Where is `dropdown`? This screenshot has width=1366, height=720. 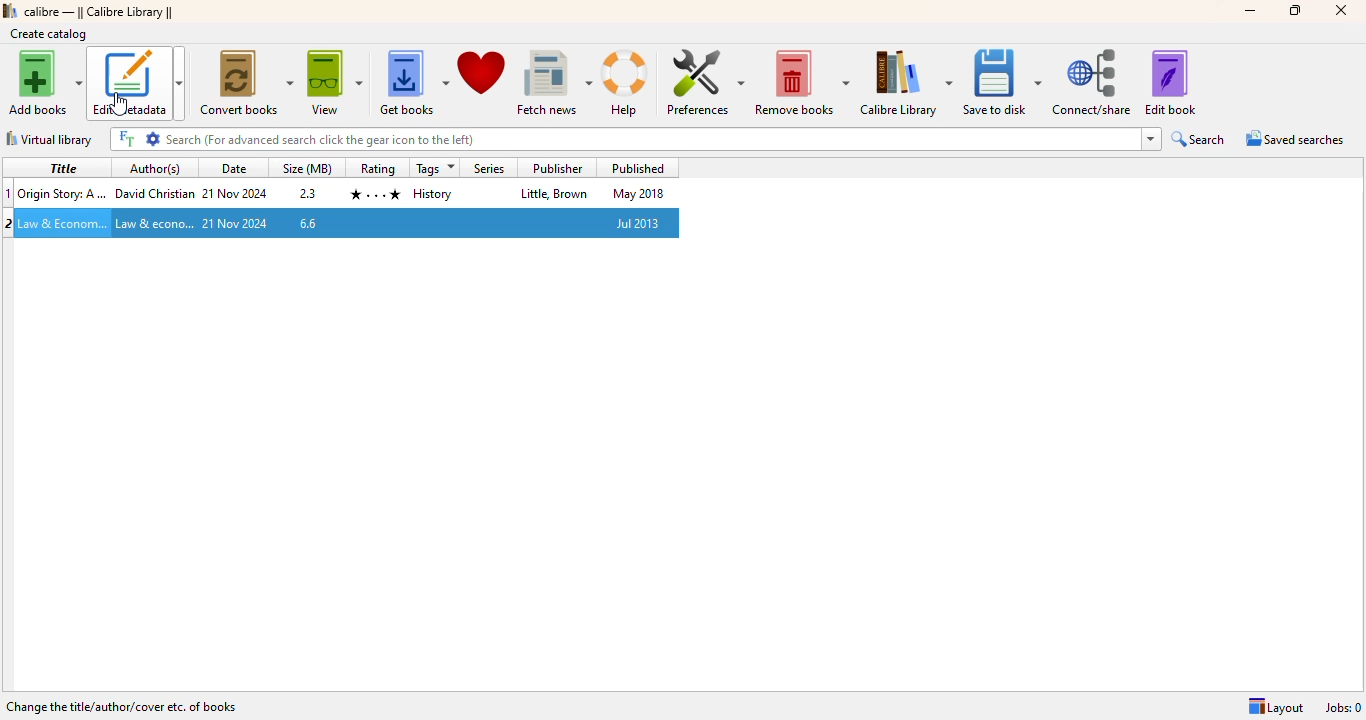 dropdown is located at coordinates (1151, 139).